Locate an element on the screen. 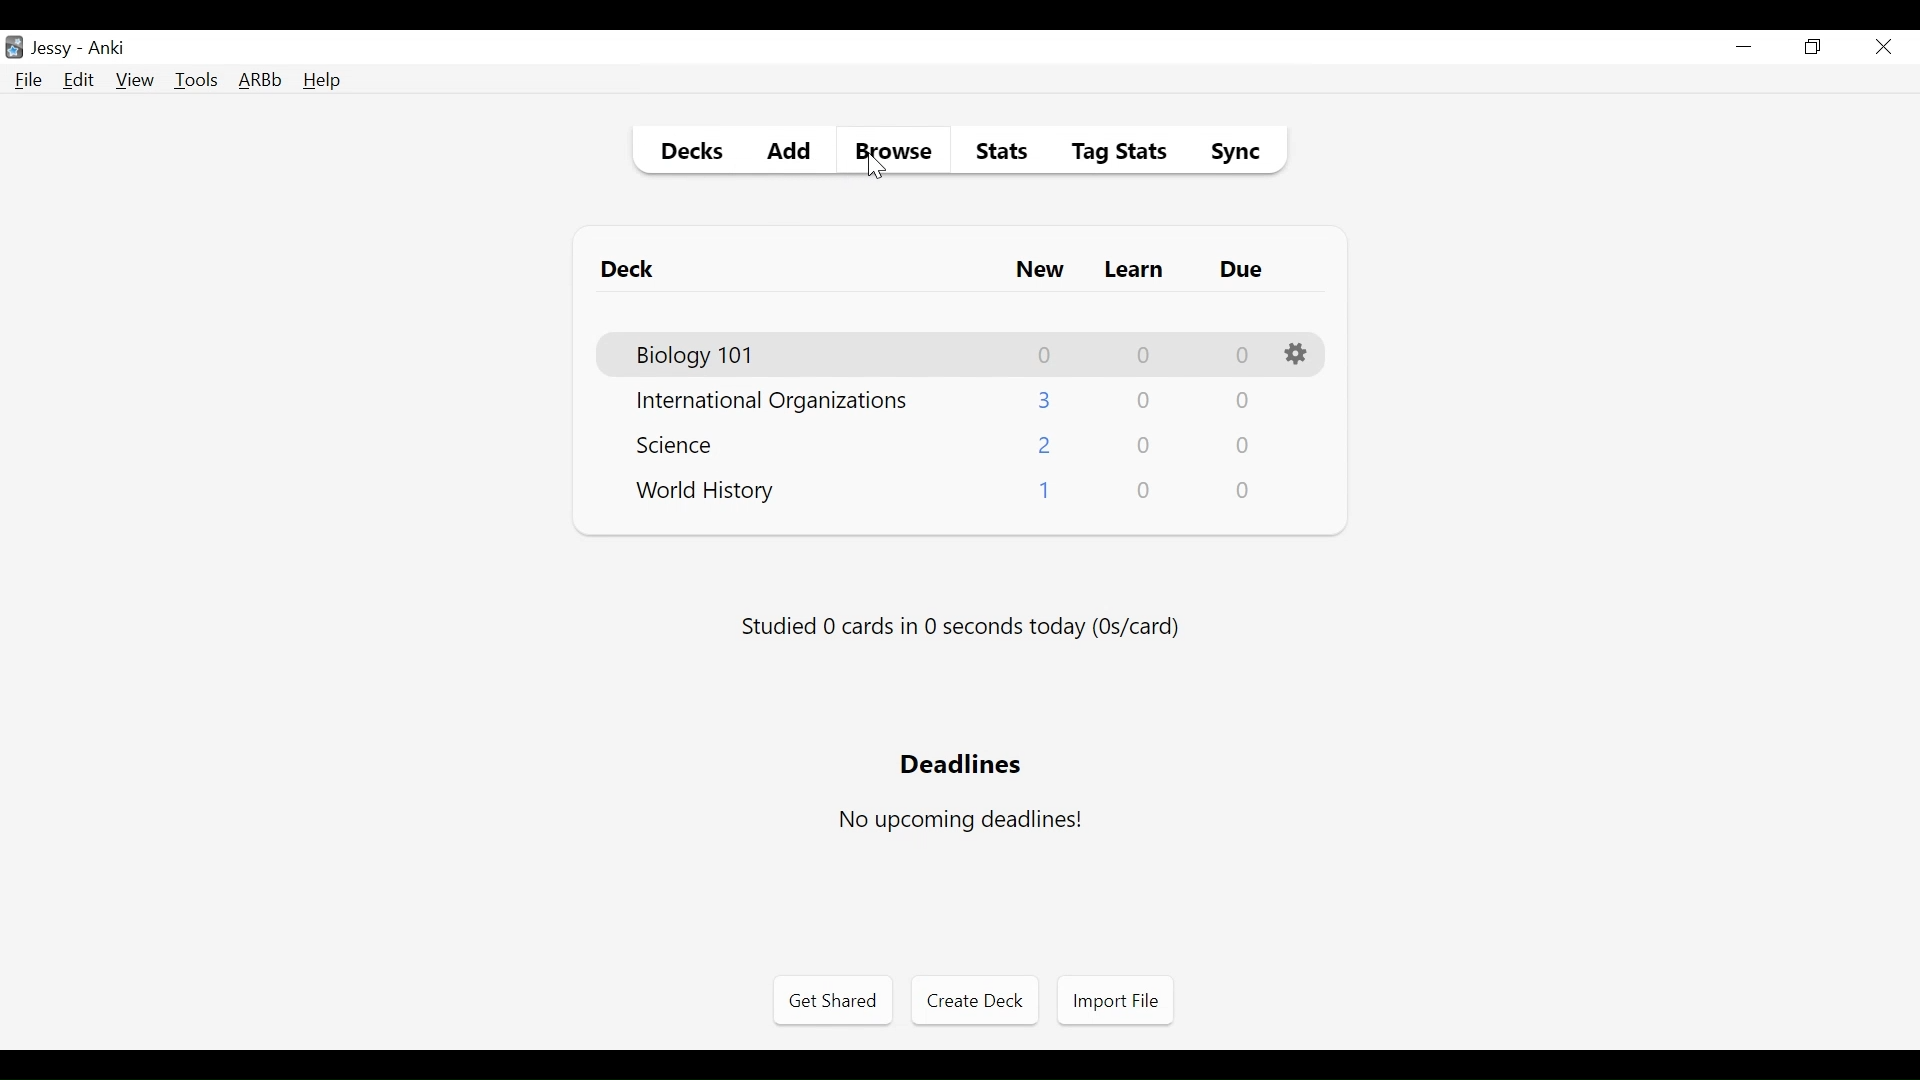 Image resolution: width=1920 pixels, height=1080 pixels. Deck Name is located at coordinates (706, 492).